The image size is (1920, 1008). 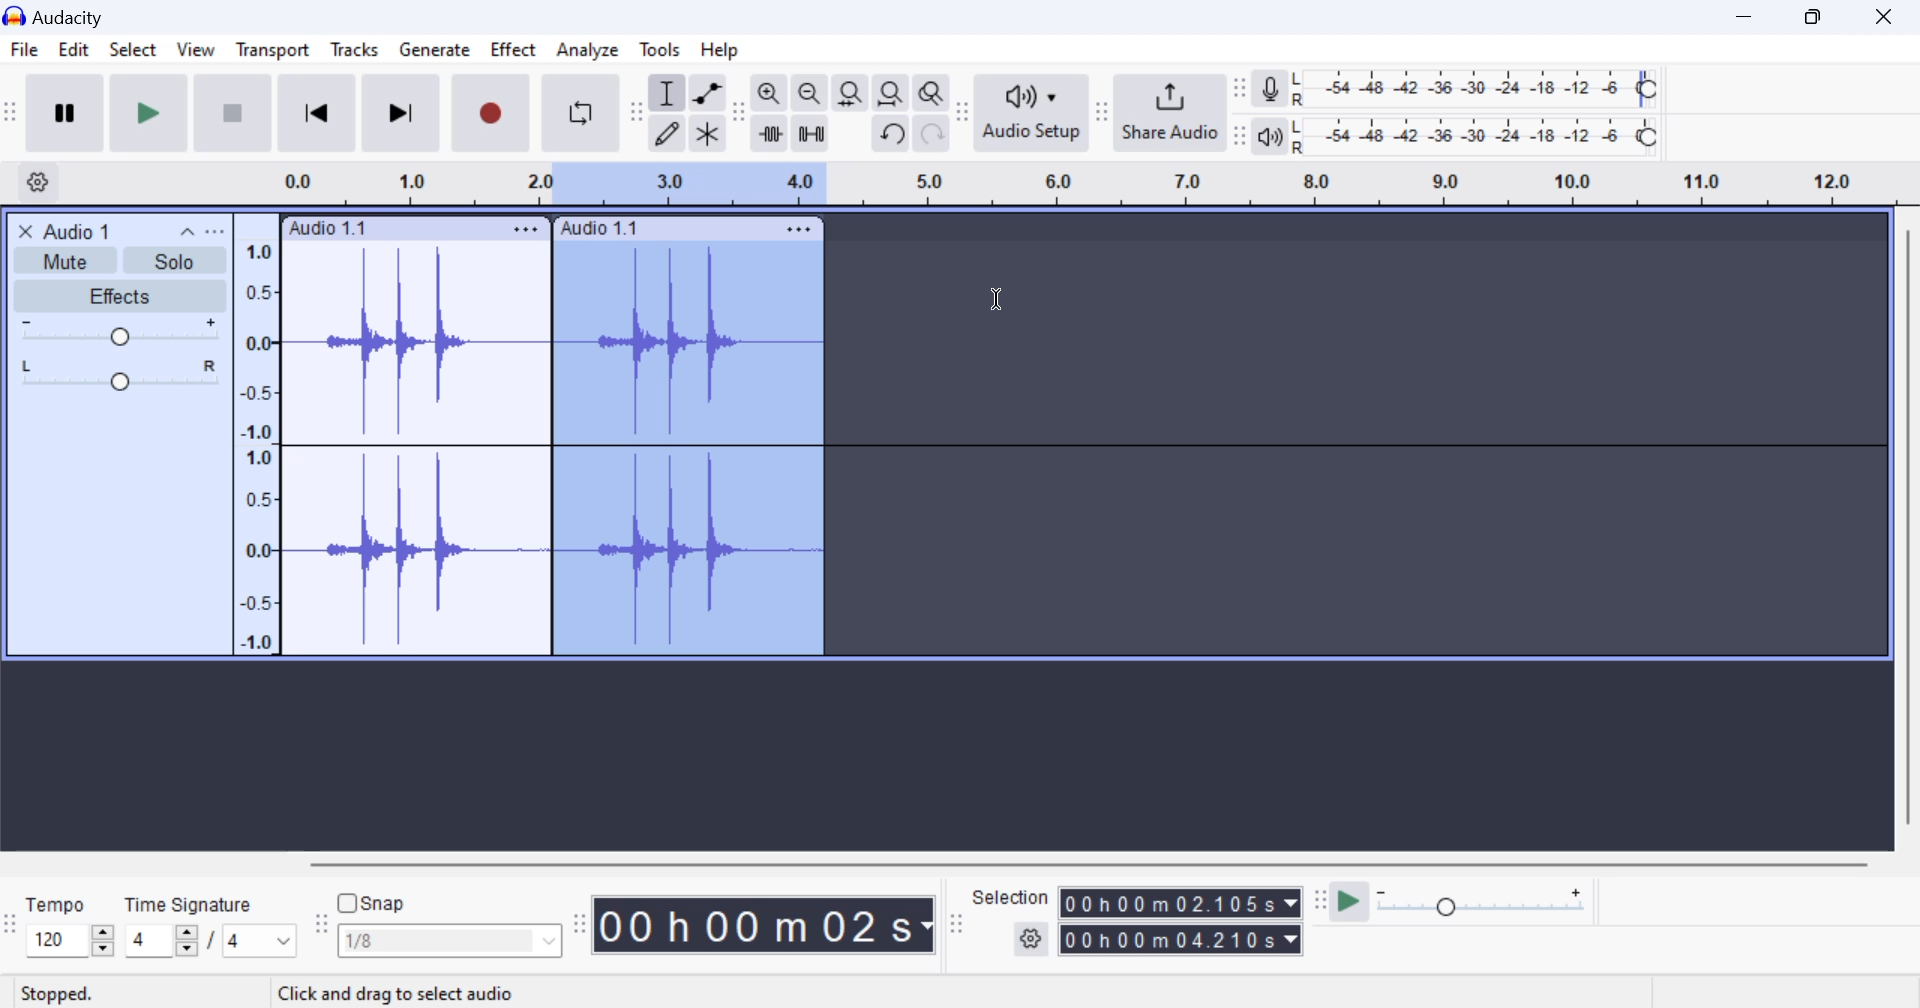 What do you see at coordinates (235, 112) in the screenshot?
I see `Stop` at bounding box center [235, 112].